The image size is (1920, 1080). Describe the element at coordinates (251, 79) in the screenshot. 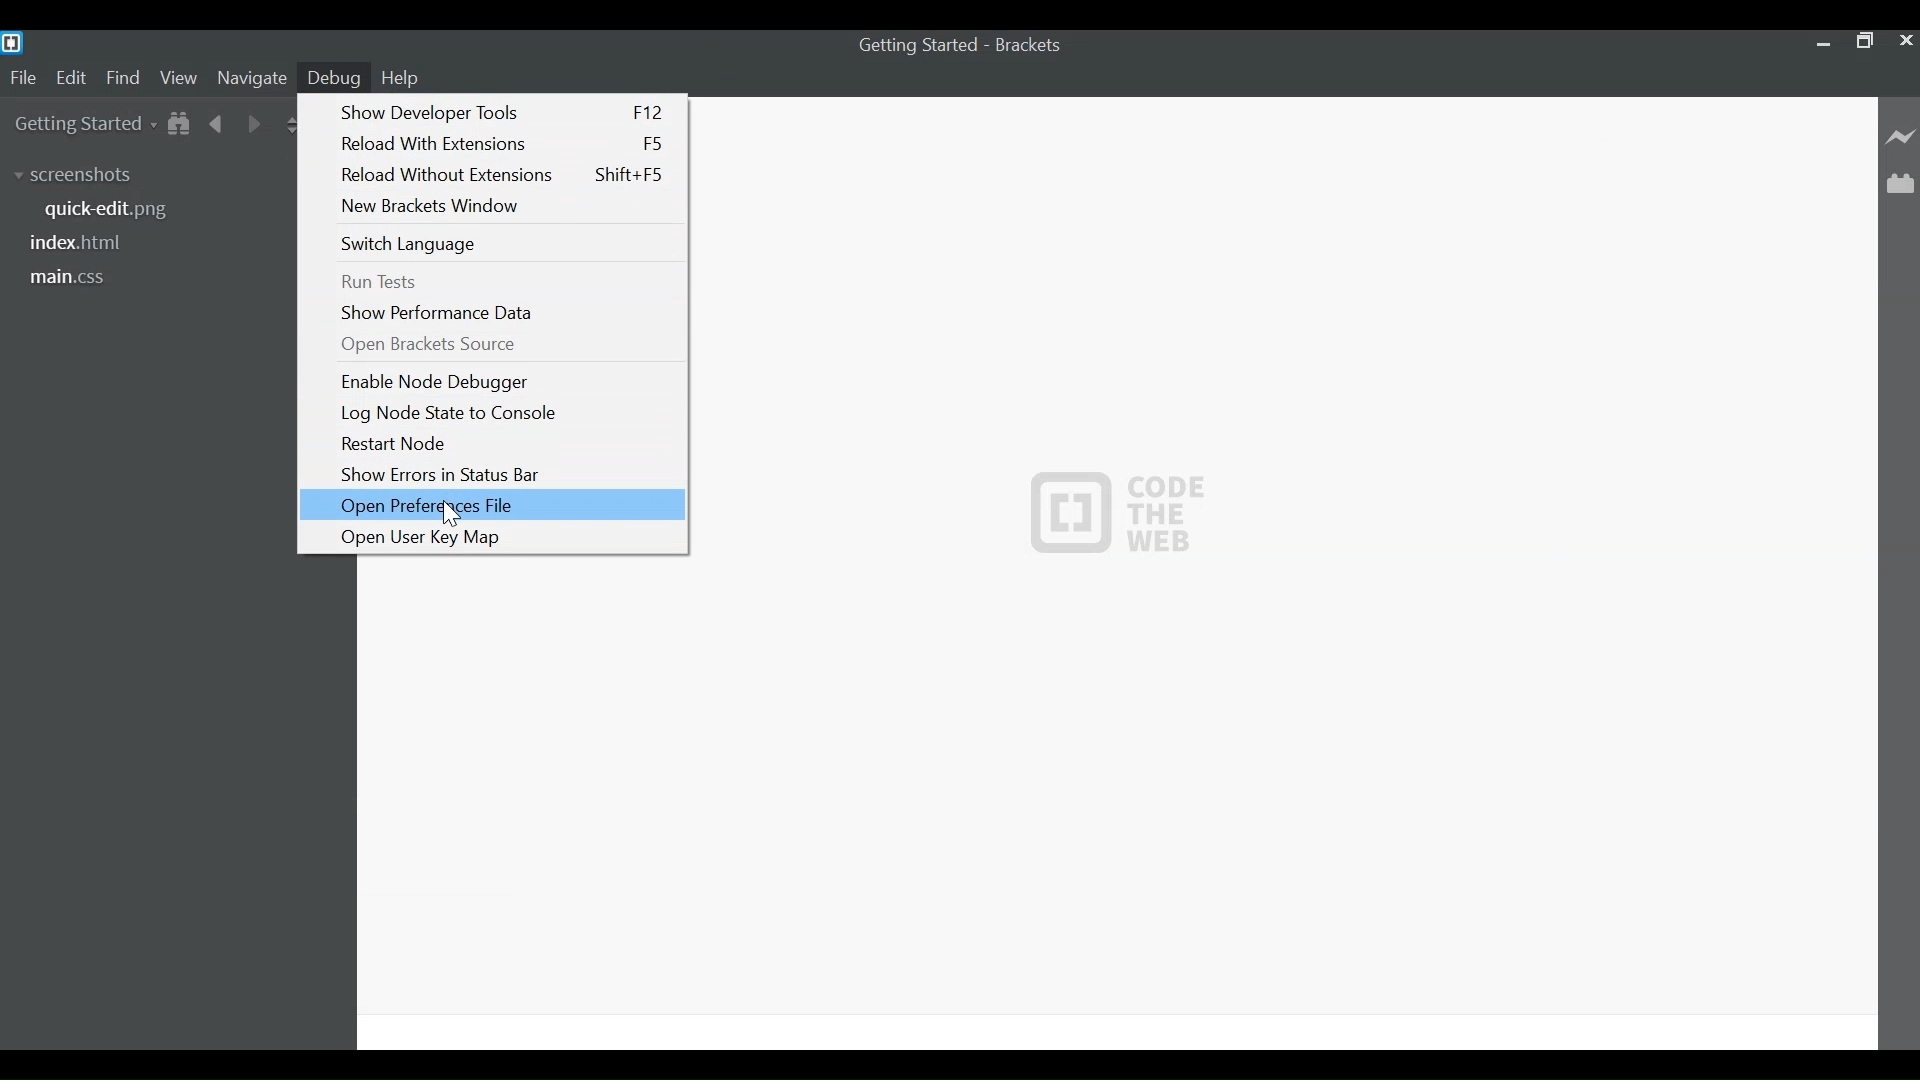

I see `Navigate` at that location.